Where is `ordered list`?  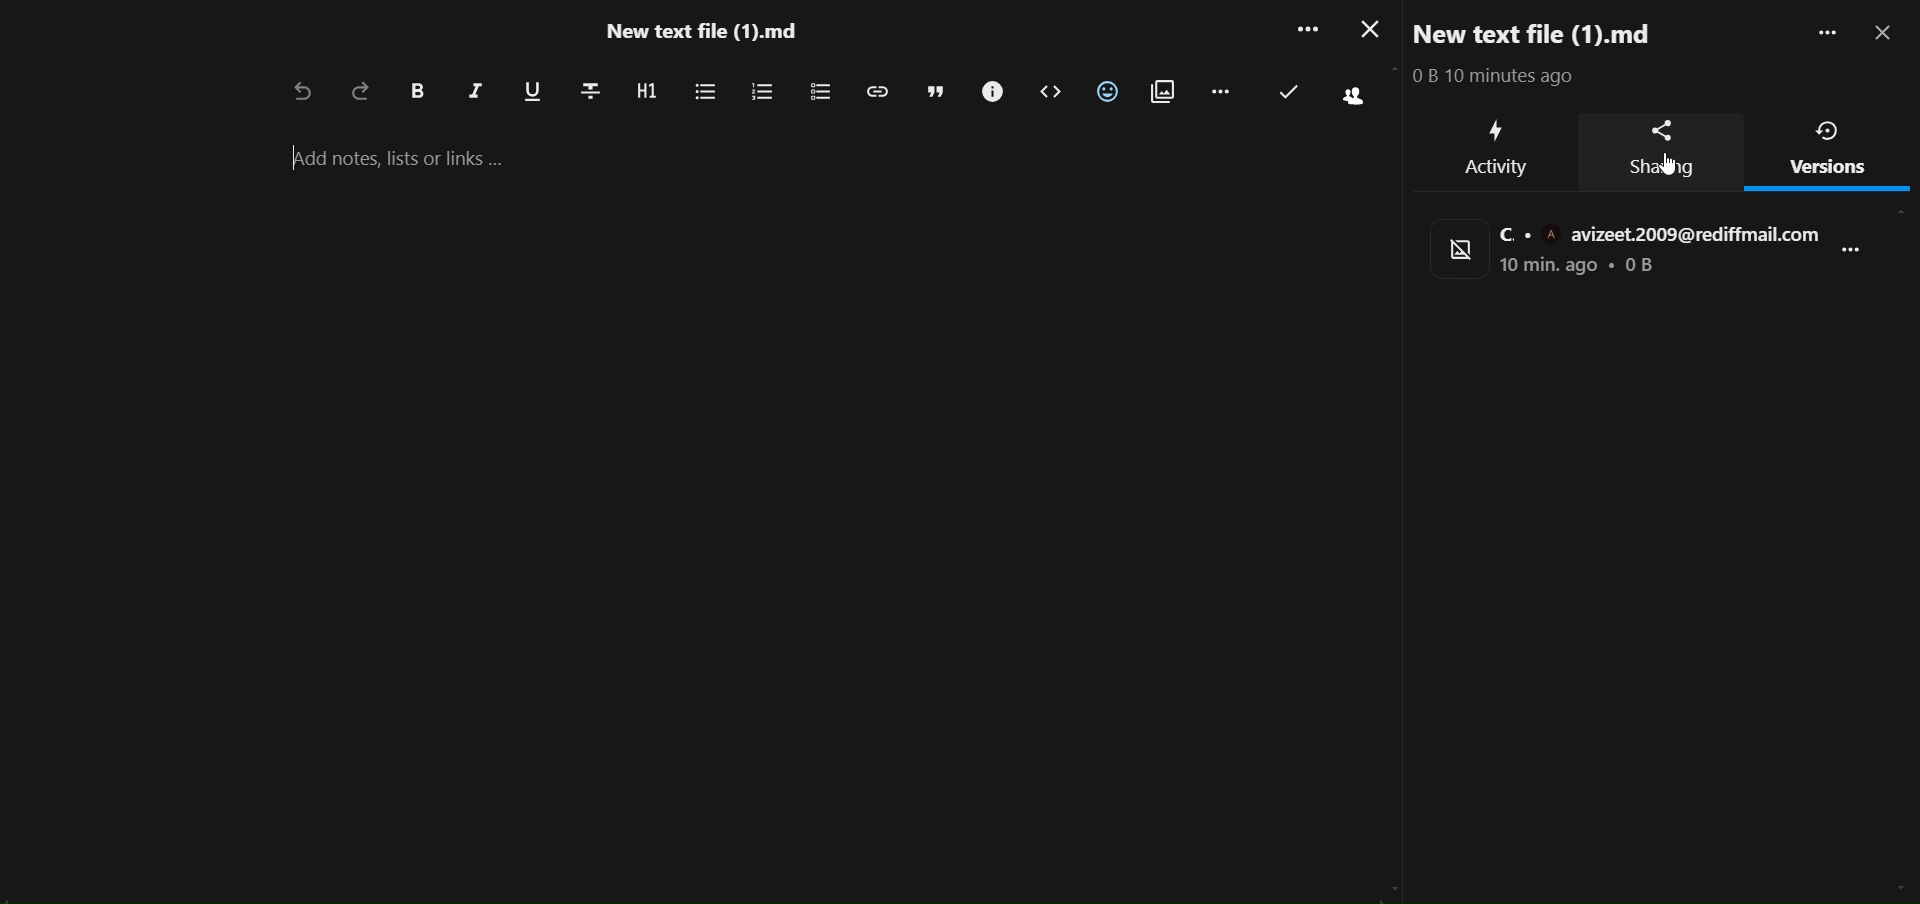
ordered list is located at coordinates (761, 93).